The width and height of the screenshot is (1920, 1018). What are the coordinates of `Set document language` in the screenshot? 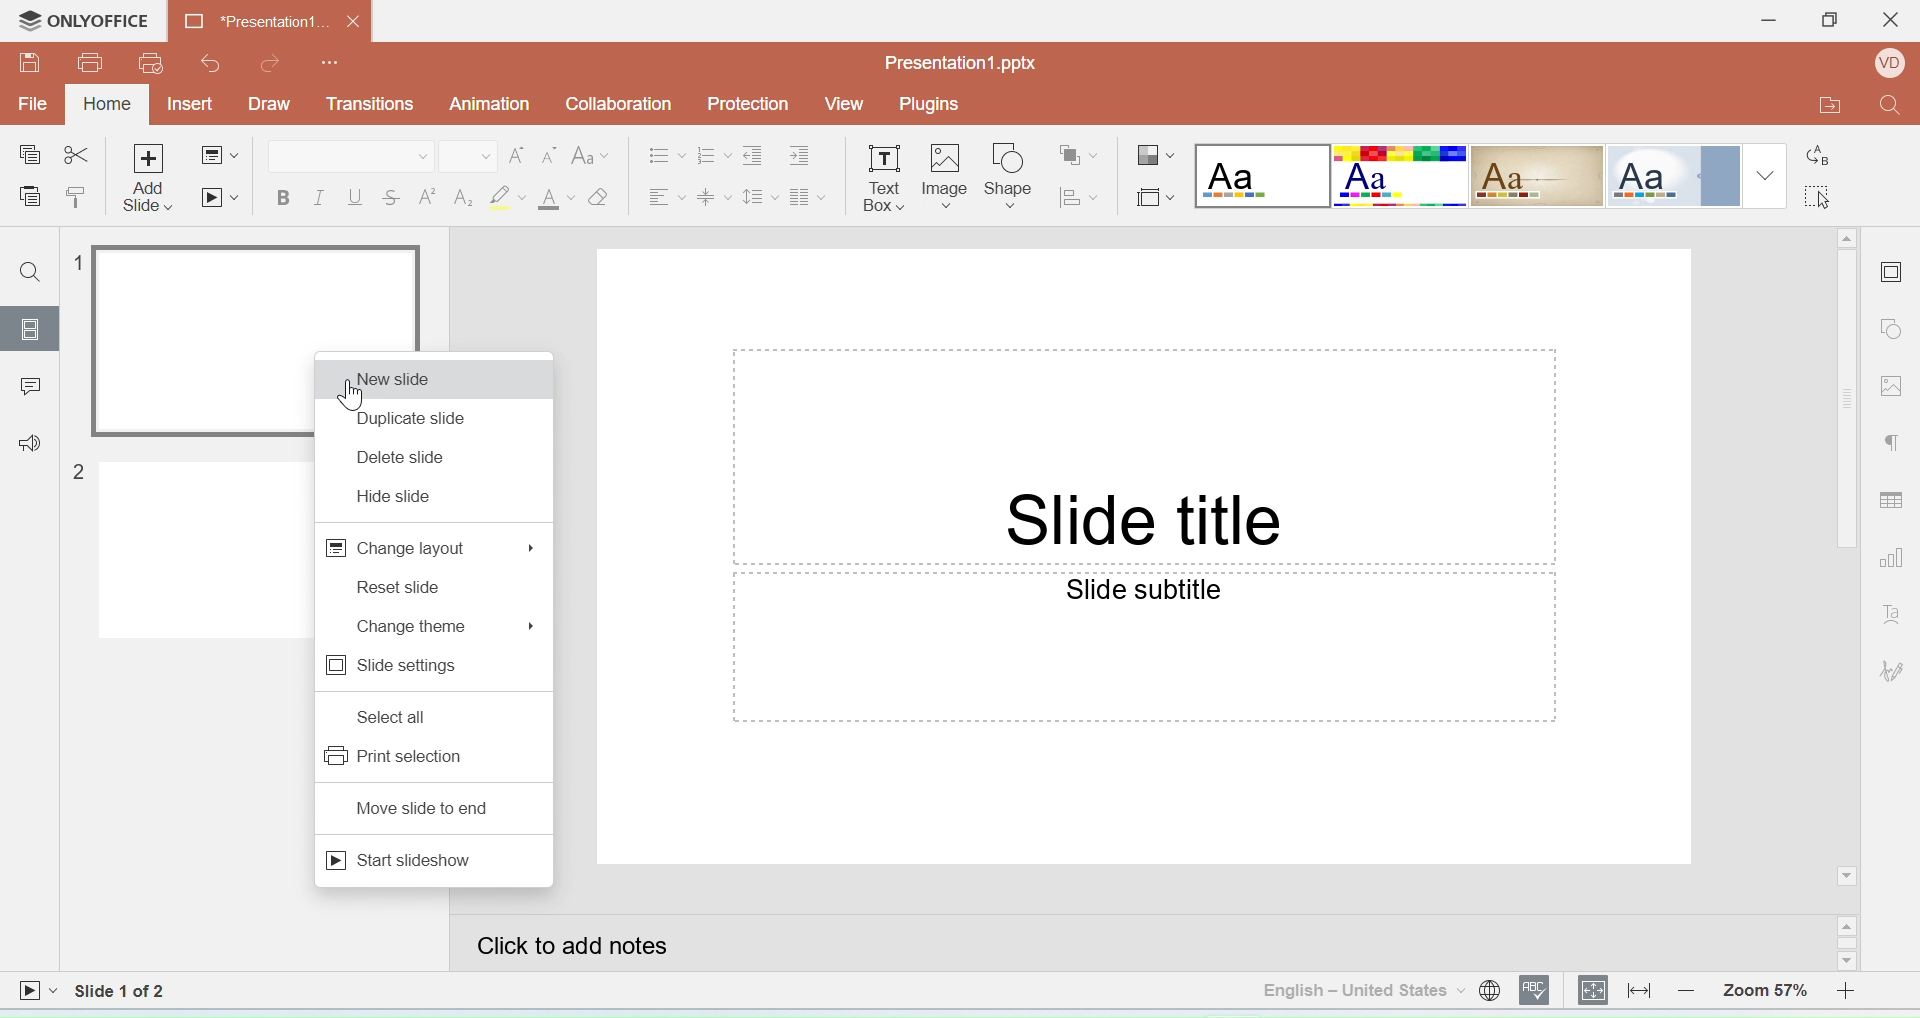 It's located at (1490, 990).